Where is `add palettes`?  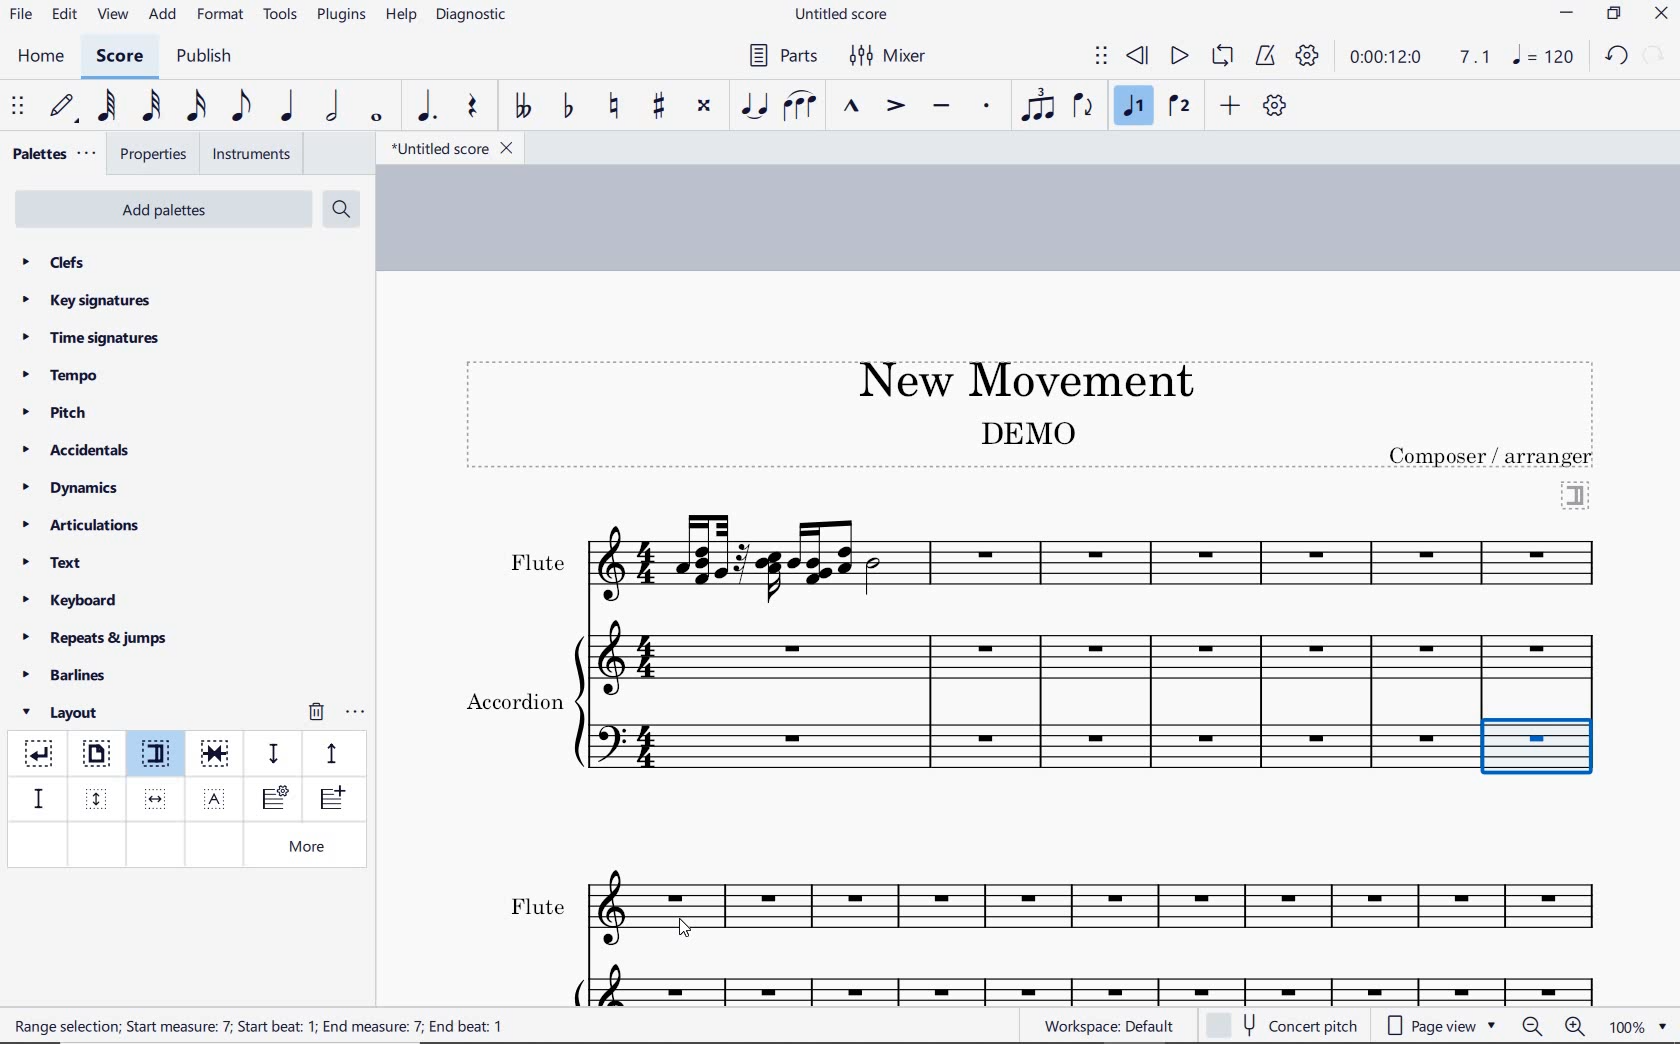
add palettes is located at coordinates (166, 213).